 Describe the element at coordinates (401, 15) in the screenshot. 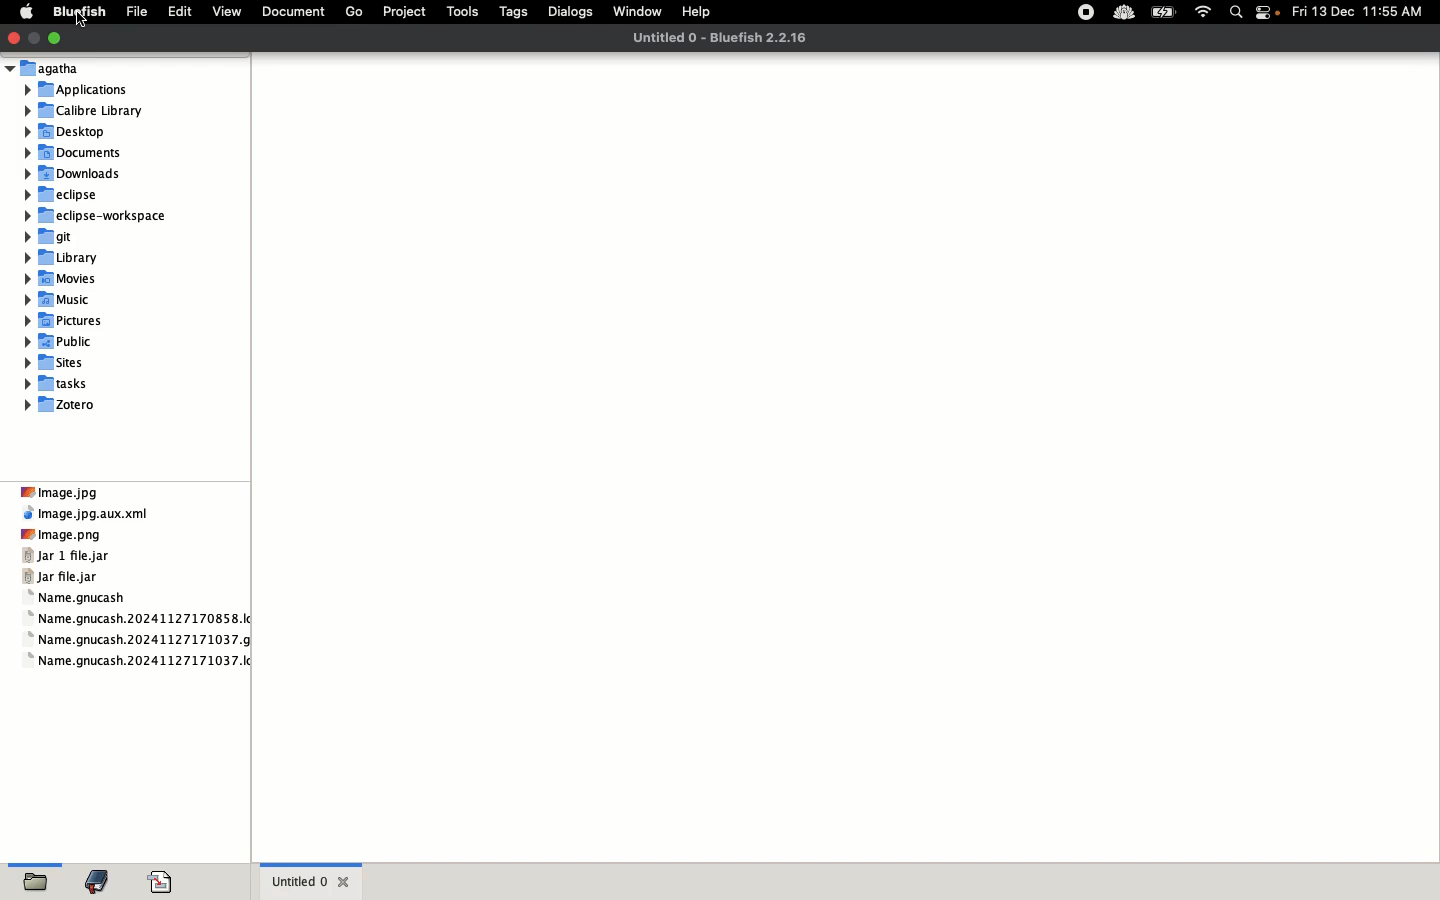

I see `project` at that location.